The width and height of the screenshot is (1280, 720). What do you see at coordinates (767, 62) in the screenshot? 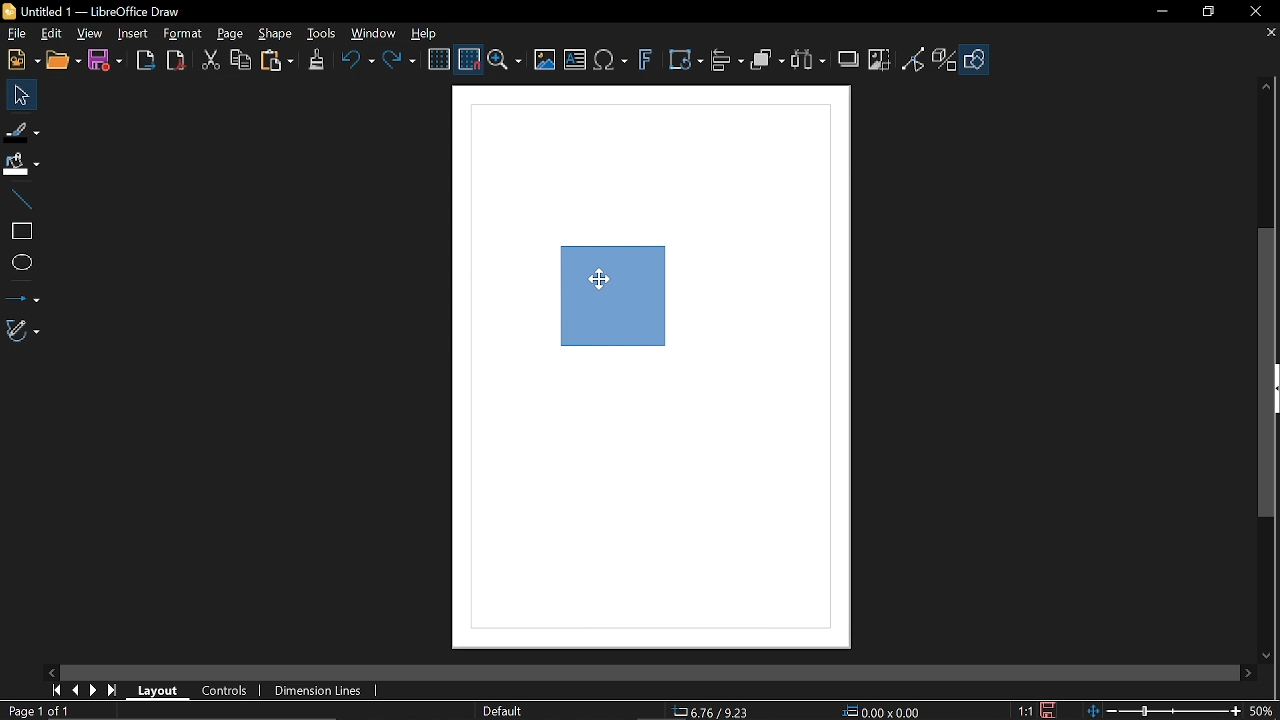
I see `Arrange` at bounding box center [767, 62].